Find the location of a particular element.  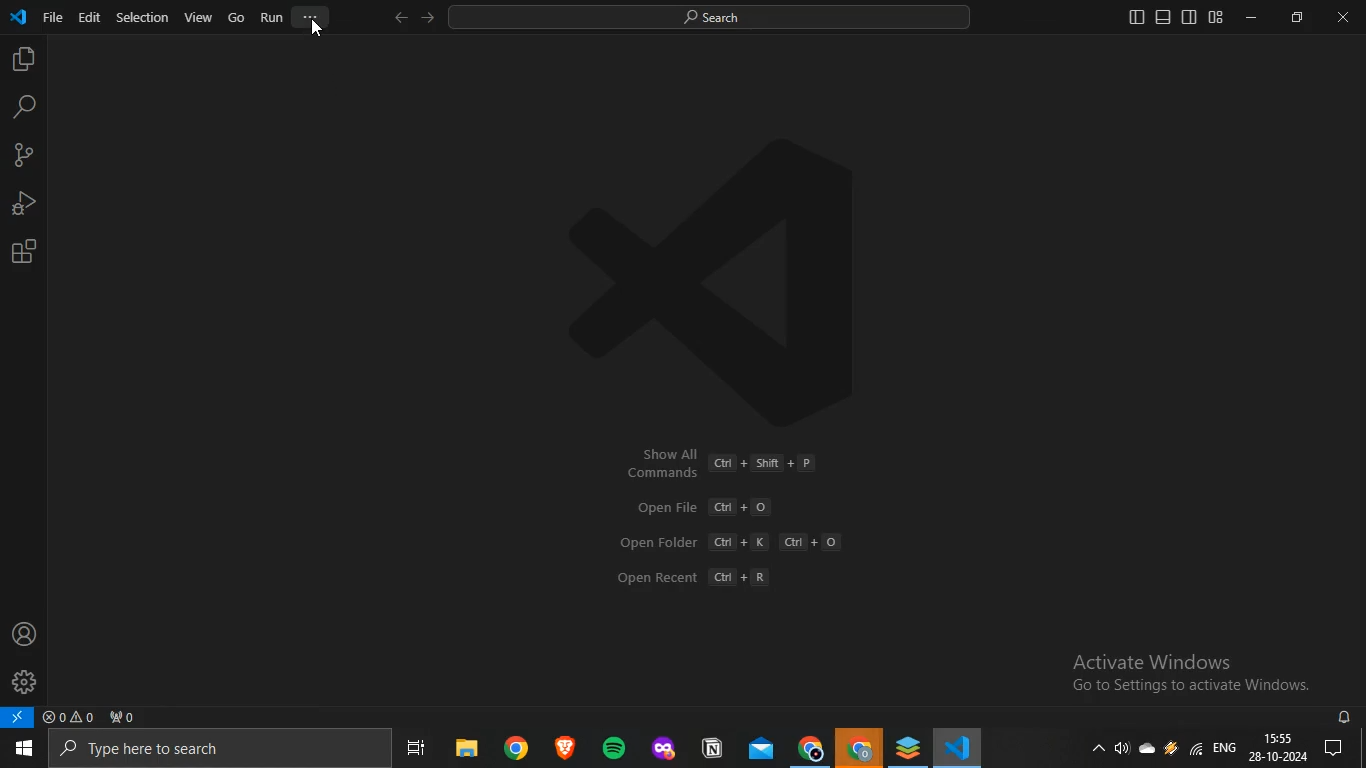

file explorer is located at coordinates (465, 750).